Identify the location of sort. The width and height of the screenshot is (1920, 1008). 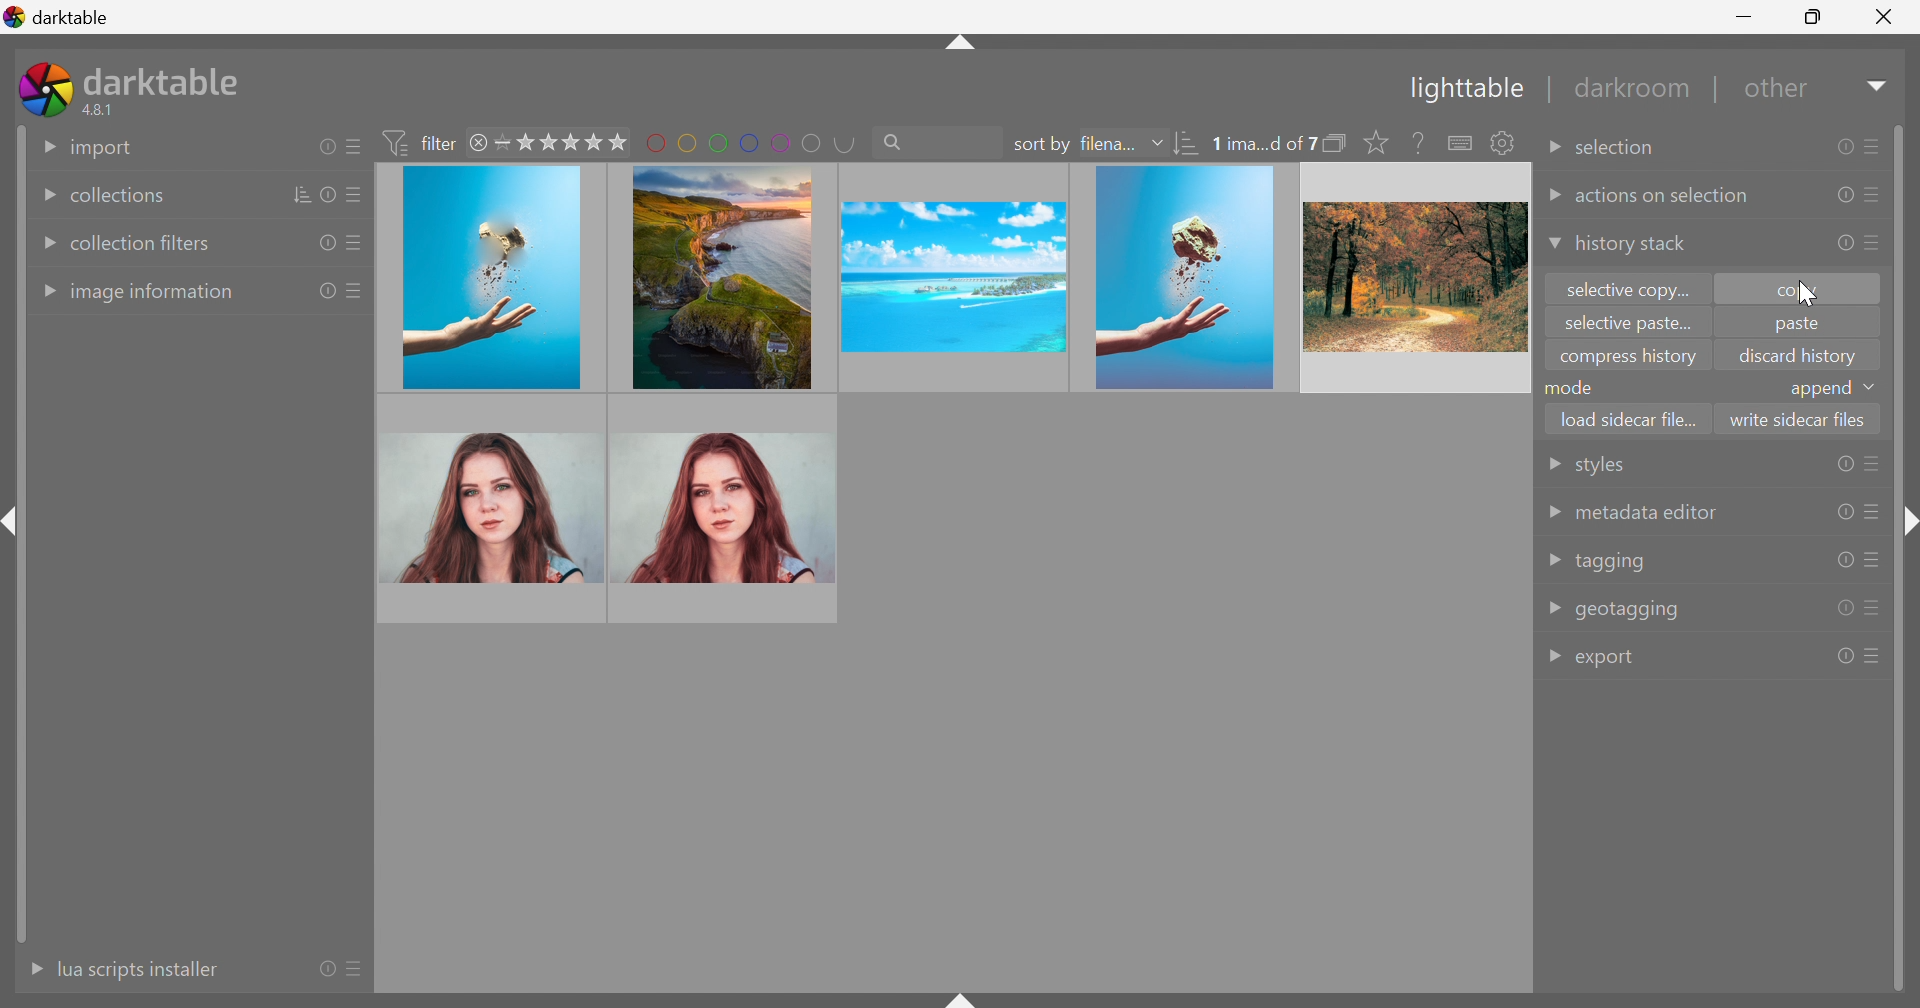
(303, 194).